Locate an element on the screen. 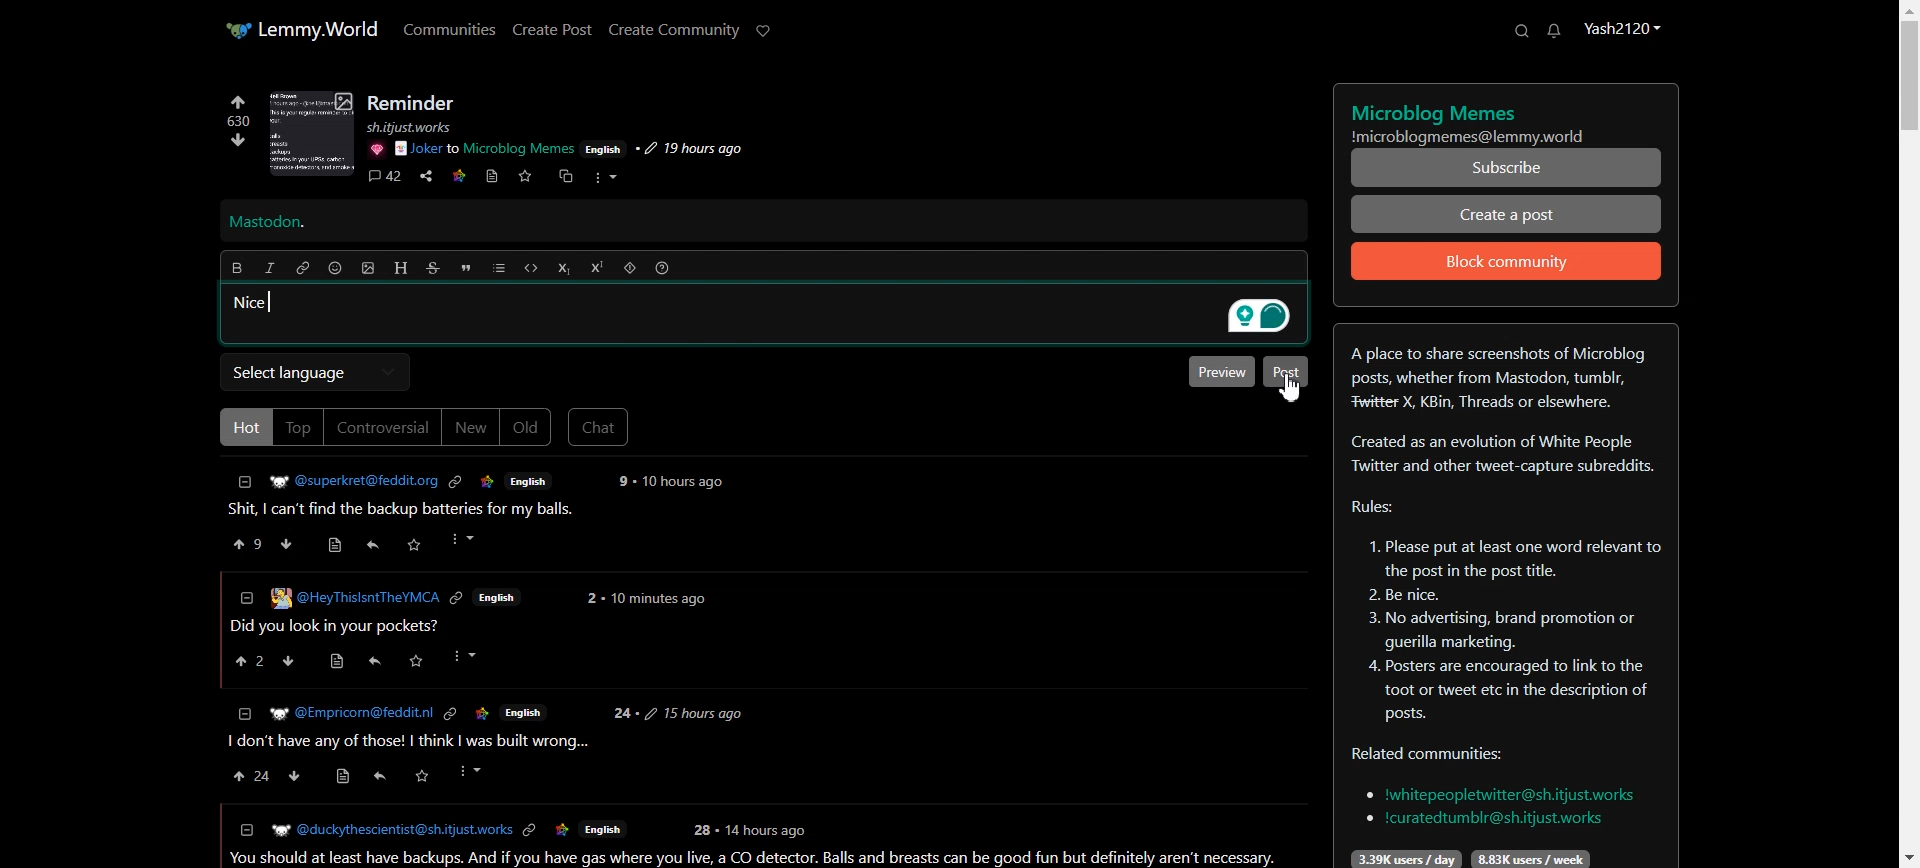 The image size is (1920, 868). =) is located at coordinates (339, 542).